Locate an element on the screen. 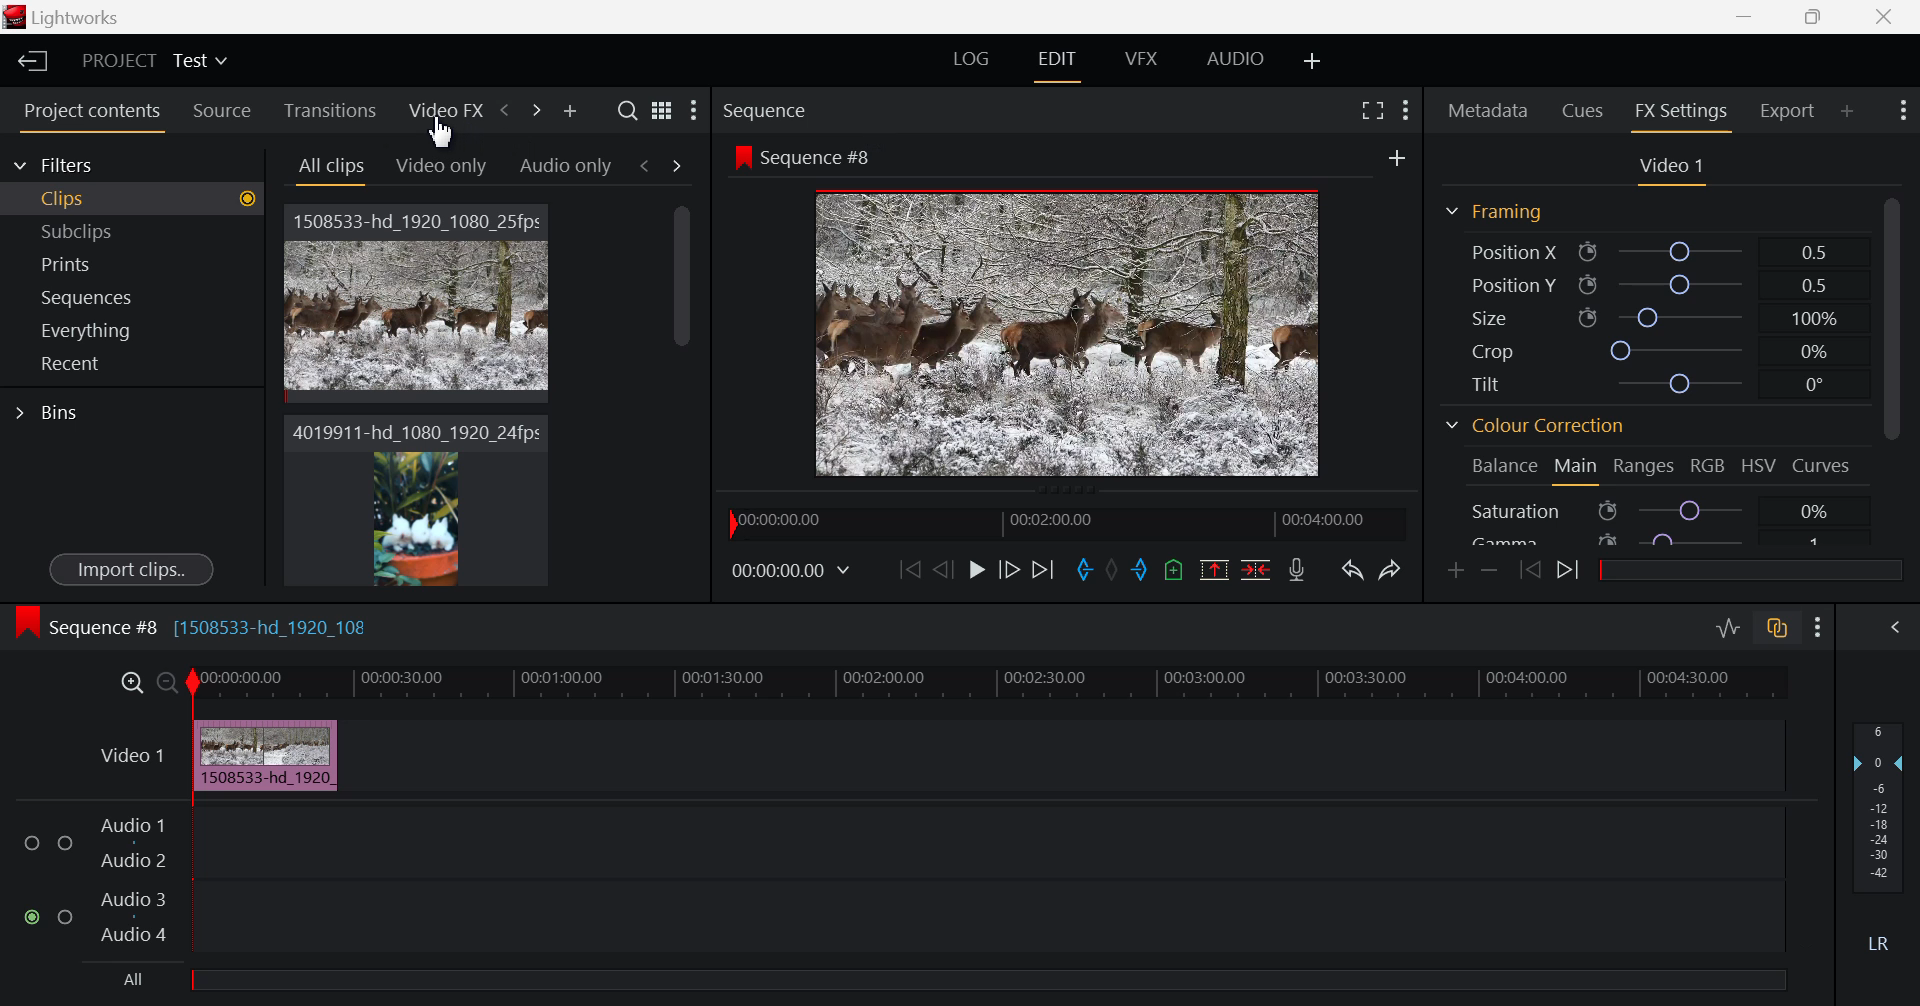  Clip 2 is located at coordinates (415, 502).